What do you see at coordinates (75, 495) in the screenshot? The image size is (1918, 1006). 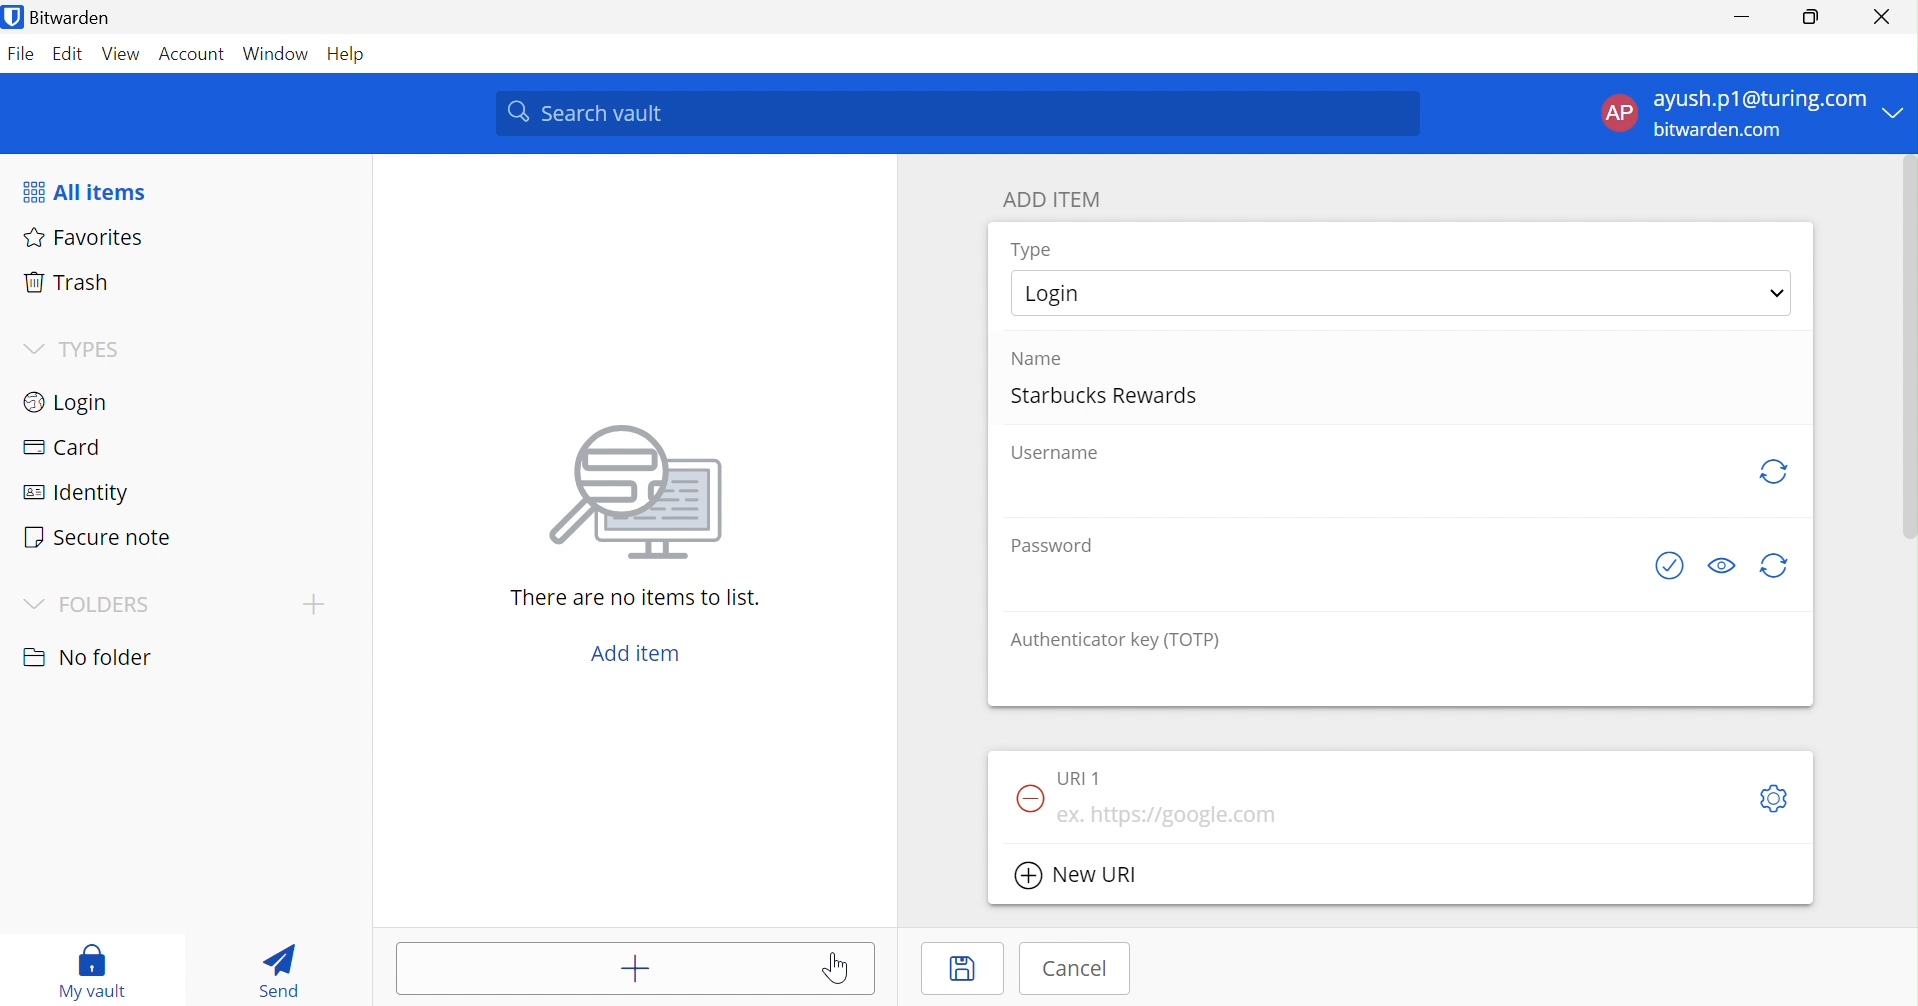 I see `Identify` at bounding box center [75, 495].